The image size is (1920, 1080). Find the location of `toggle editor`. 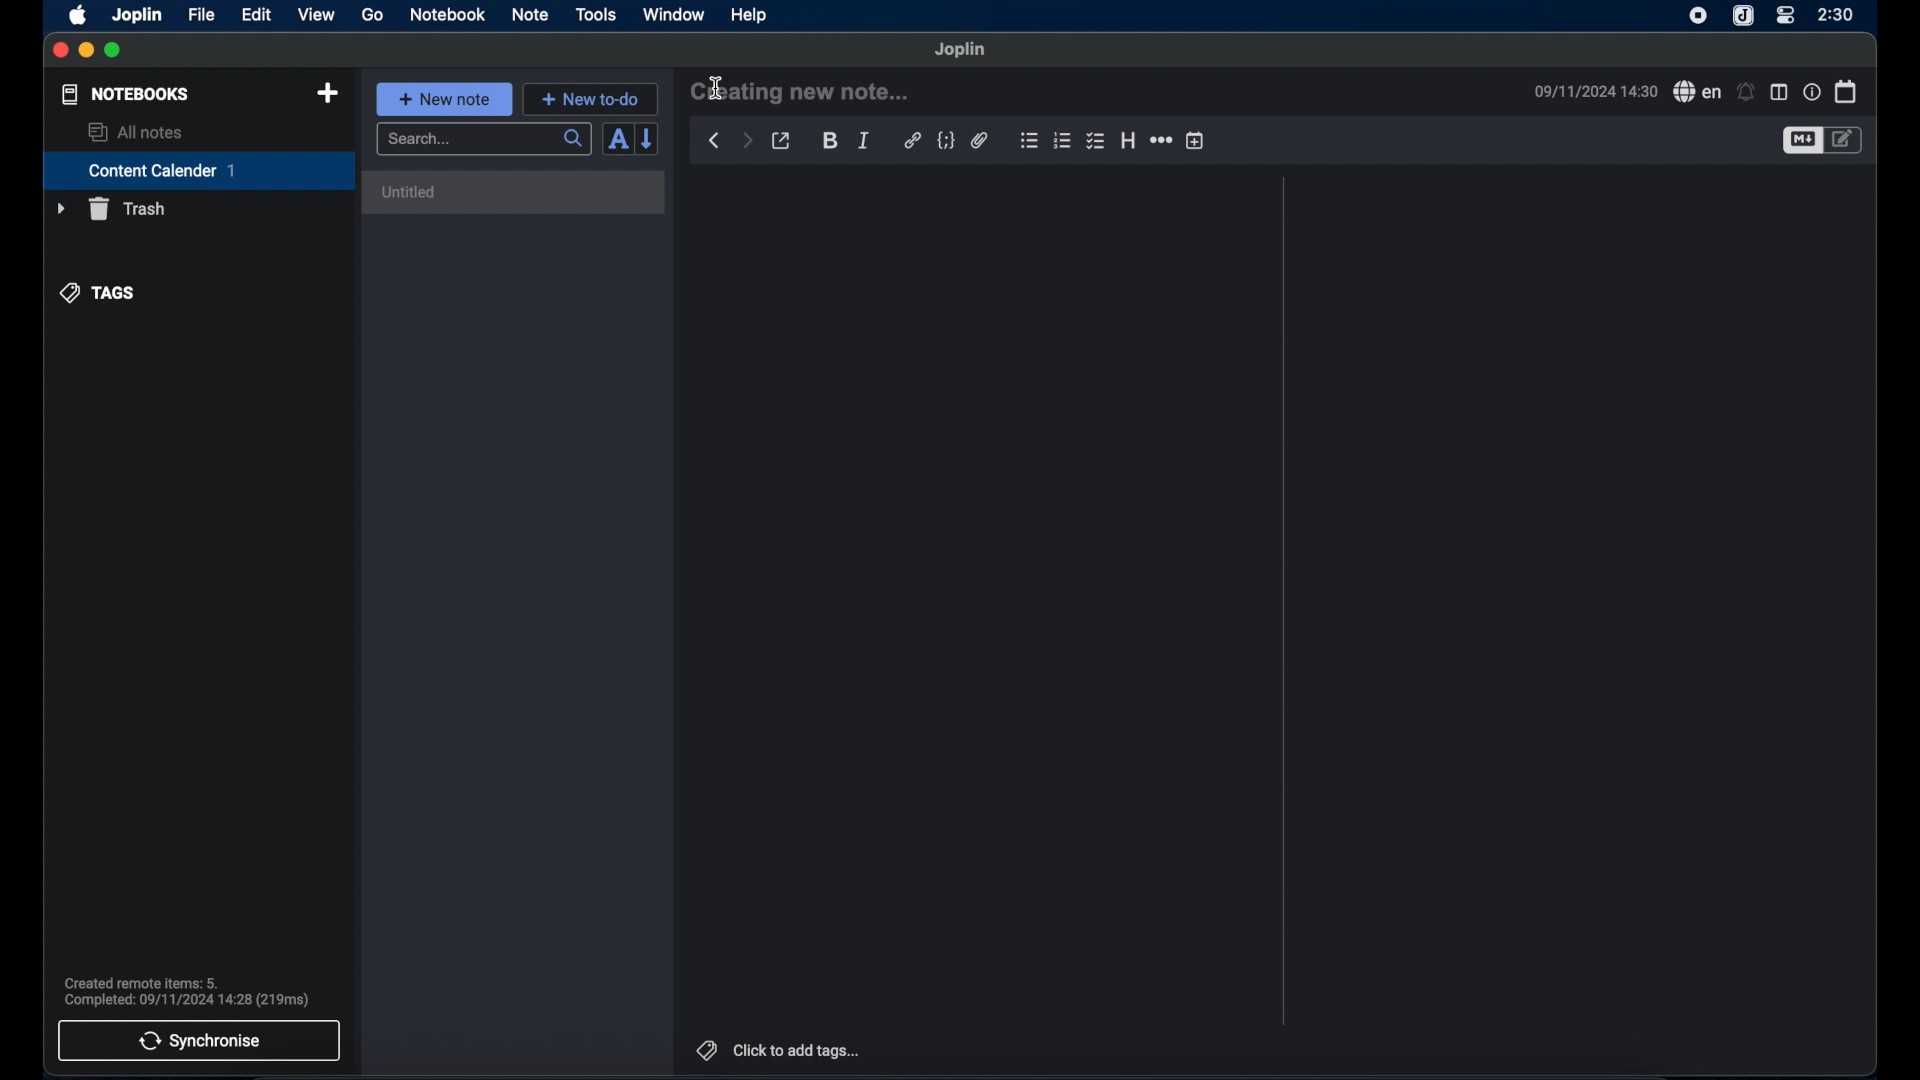

toggle editor is located at coordinates (1800, 141).